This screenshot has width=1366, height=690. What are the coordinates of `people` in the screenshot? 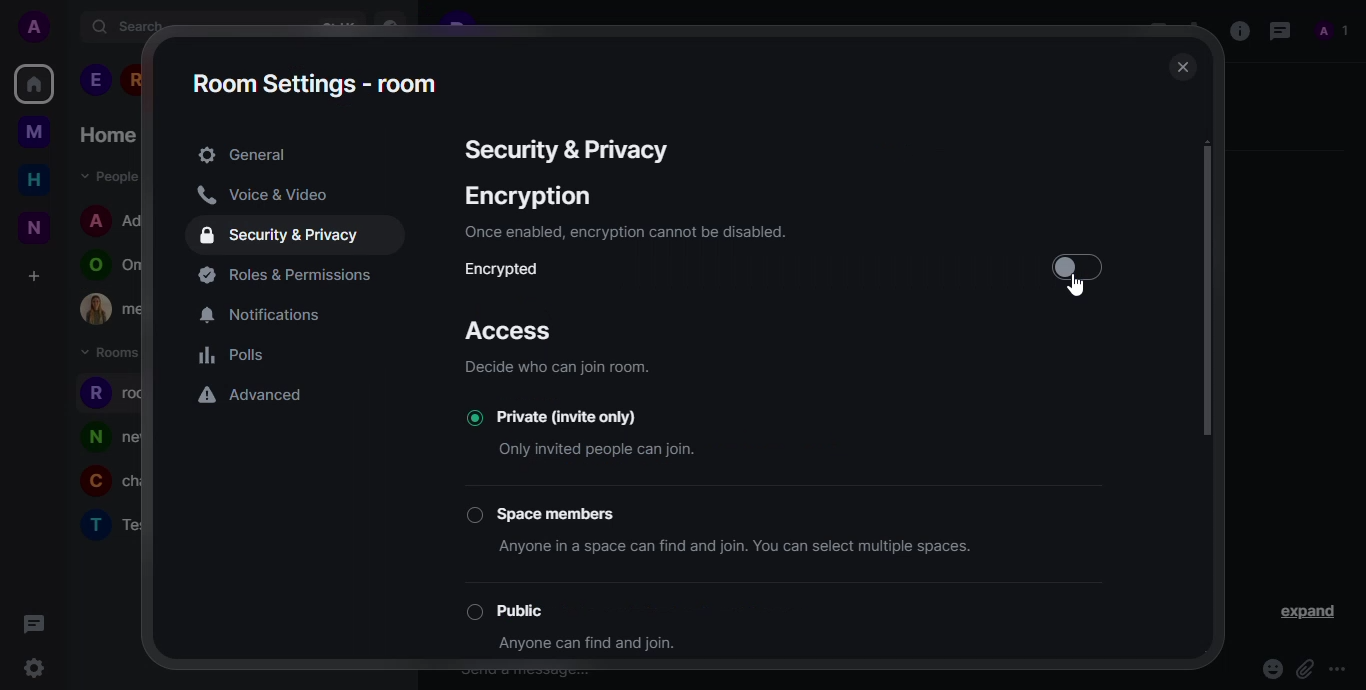 It's located at (1333, 31).